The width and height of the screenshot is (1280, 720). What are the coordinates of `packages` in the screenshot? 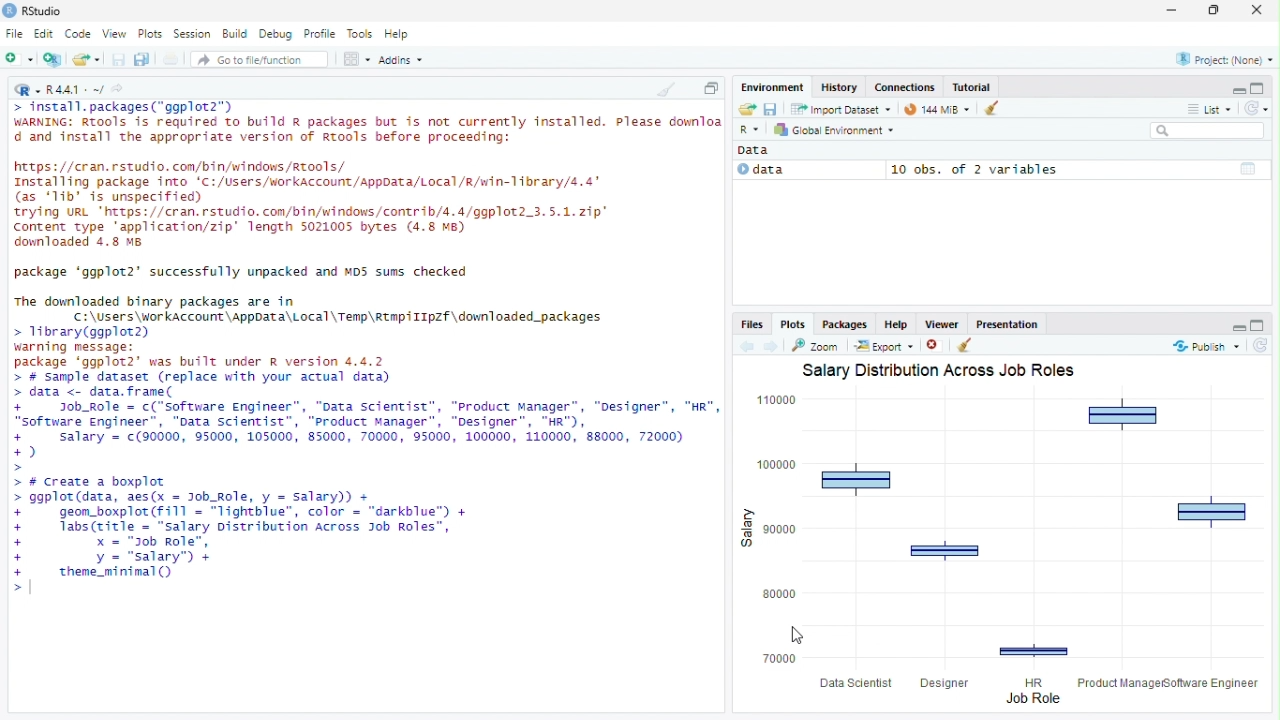 It's located at (844, 323).